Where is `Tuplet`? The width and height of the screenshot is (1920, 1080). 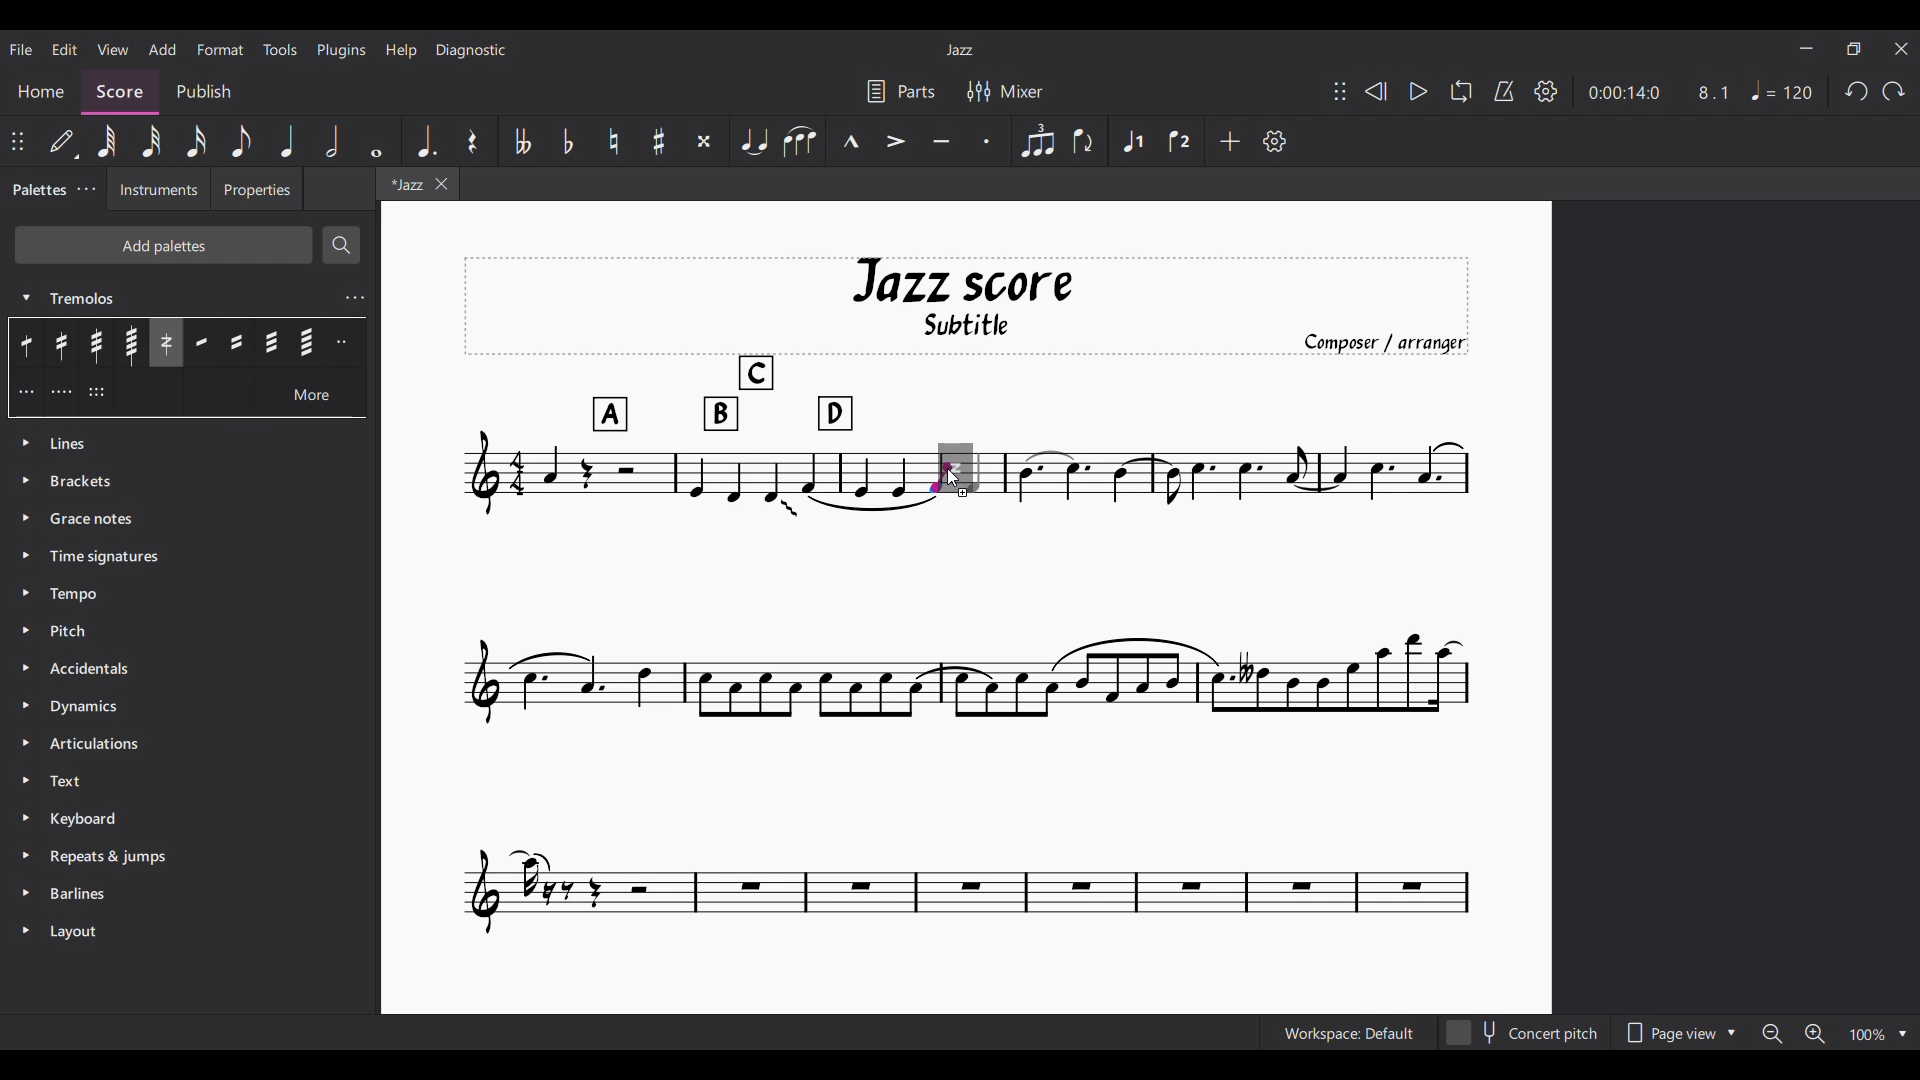 Tuplet is located at coordinates (1038, 140).